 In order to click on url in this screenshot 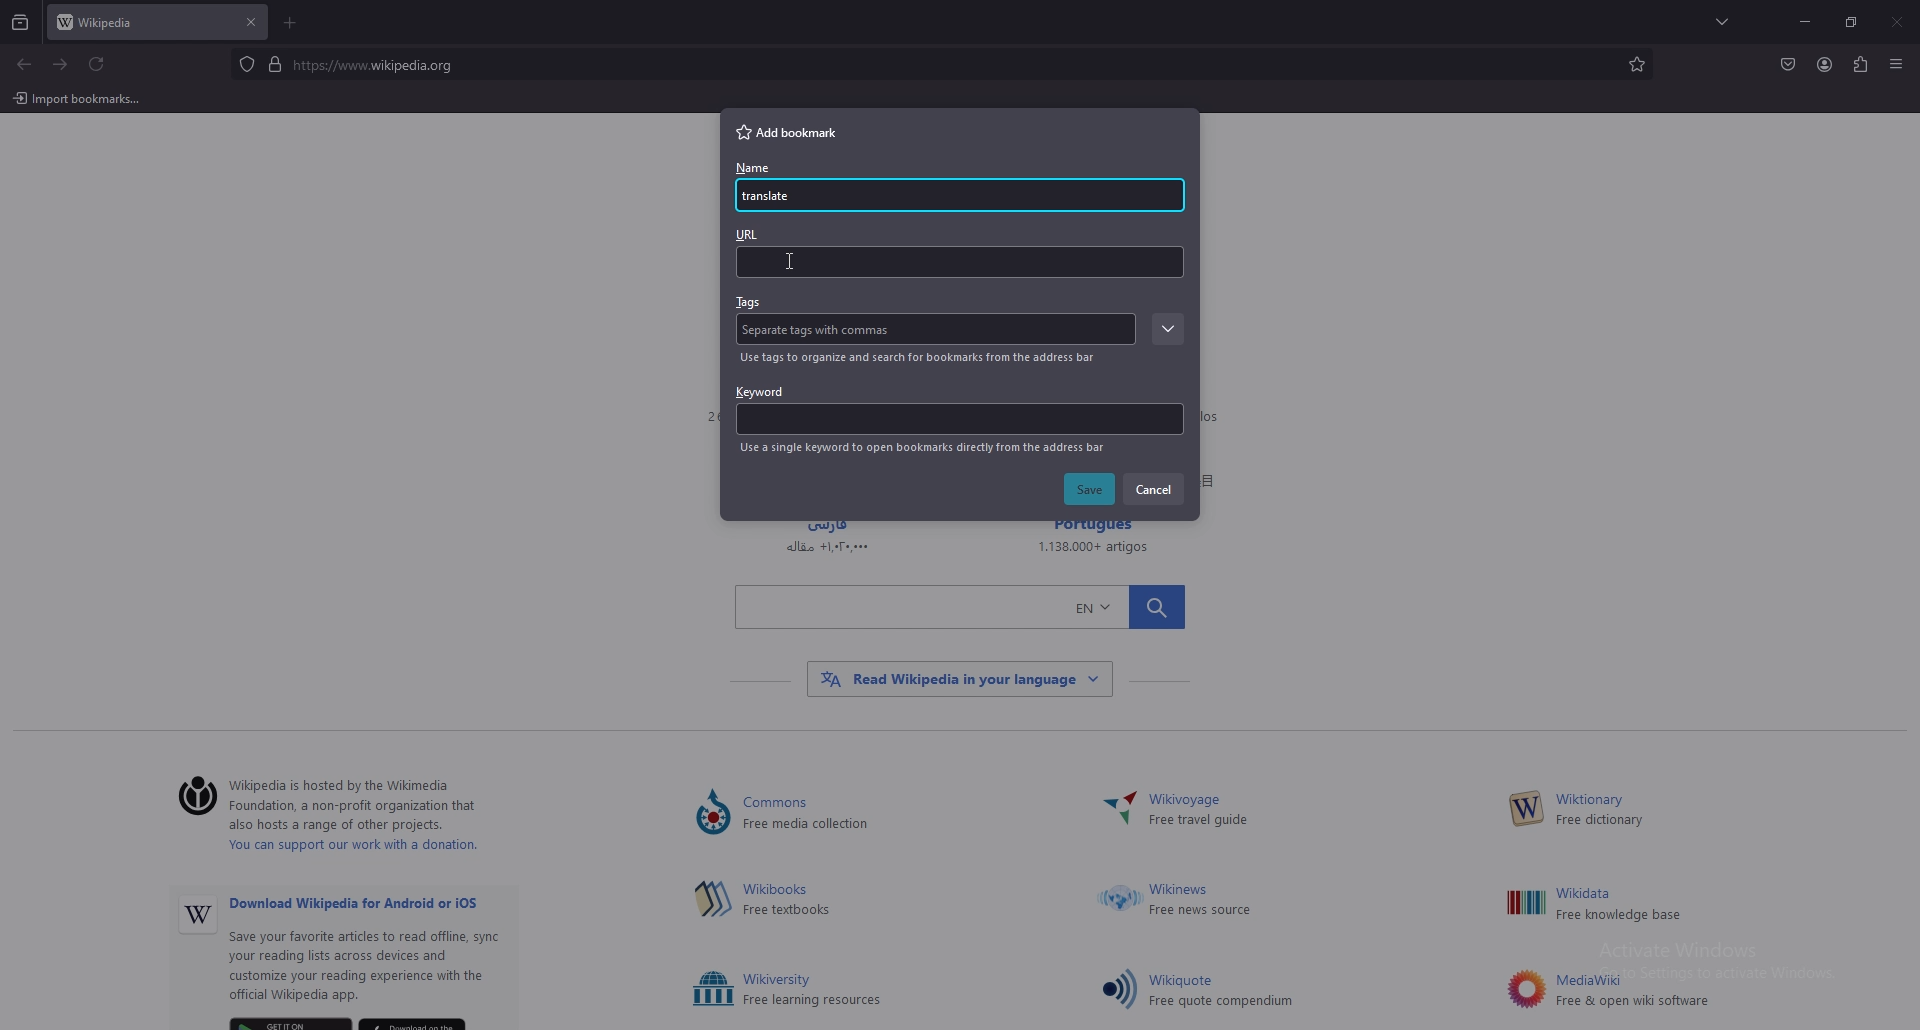, I will do `click(959, 252)`.